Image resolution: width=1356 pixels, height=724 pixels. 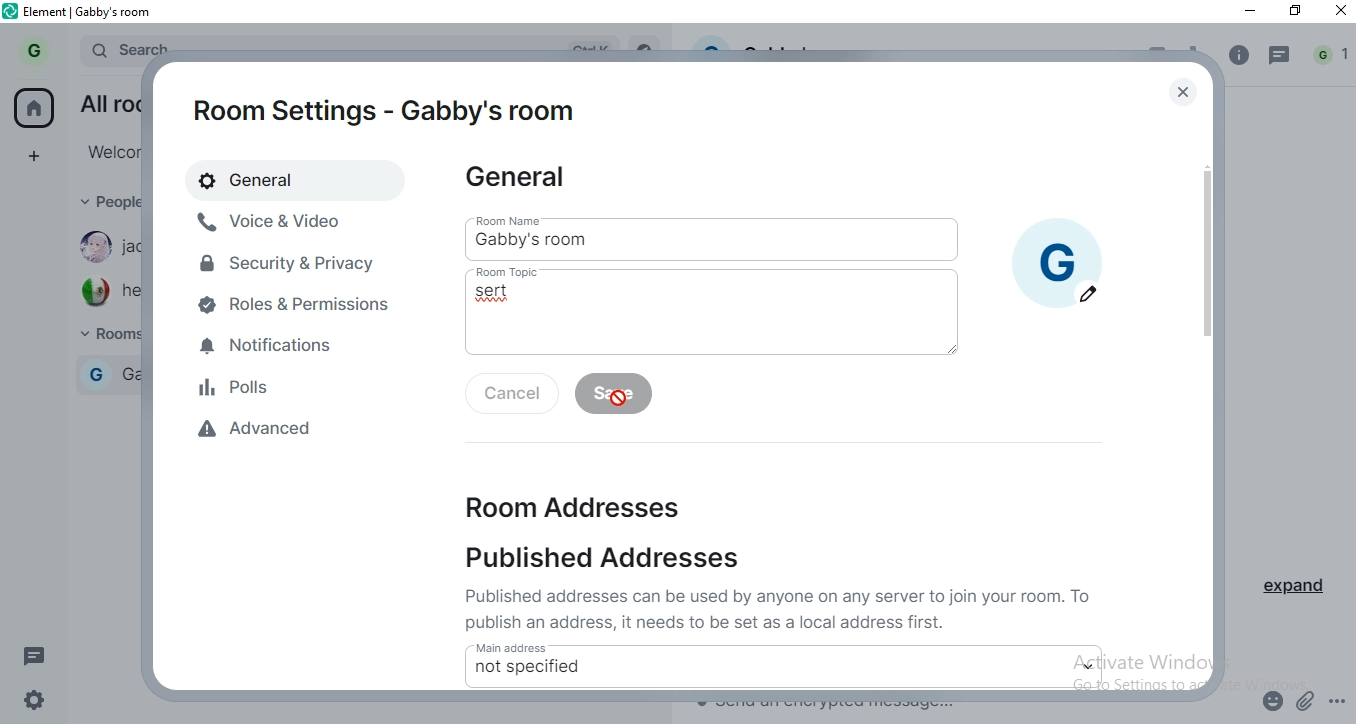 What do you see at coordinates (783, 608) in the screenshot?
I see `text 1` at bounding box center [783, 608].